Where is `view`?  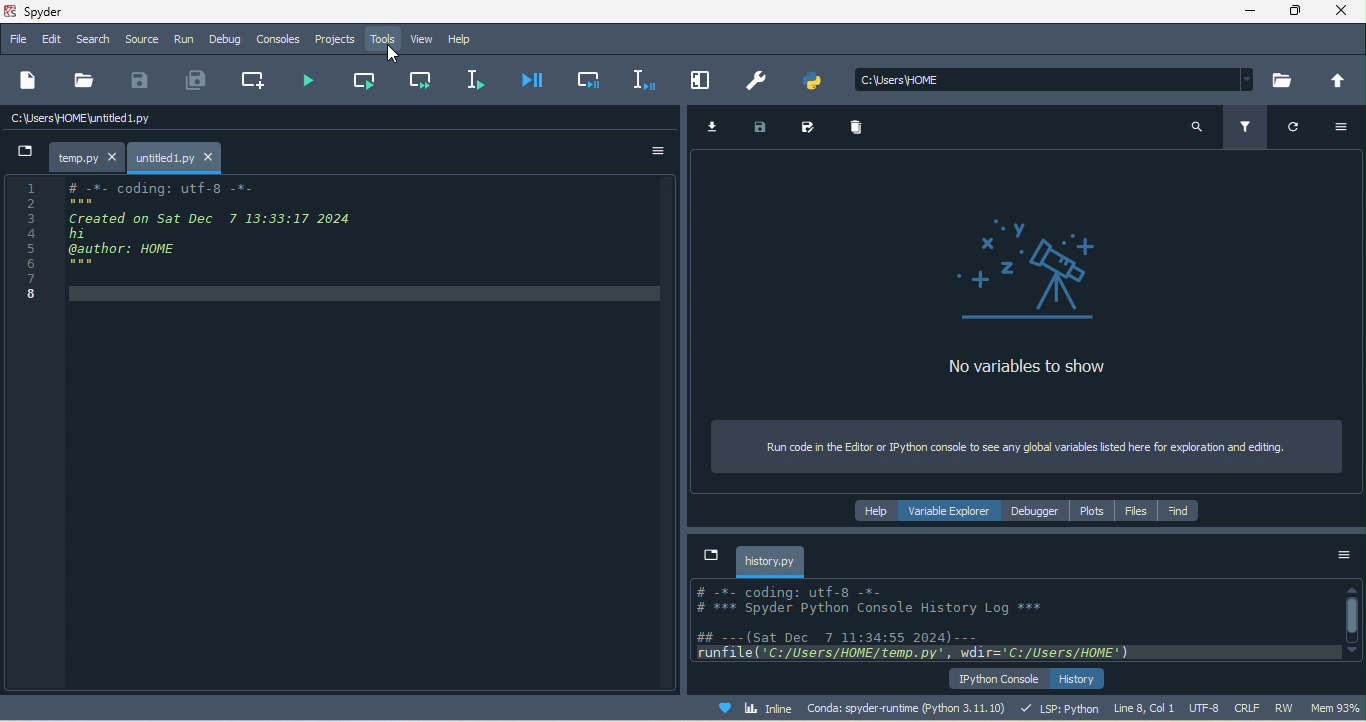 view is located at coordinates (422, 37).